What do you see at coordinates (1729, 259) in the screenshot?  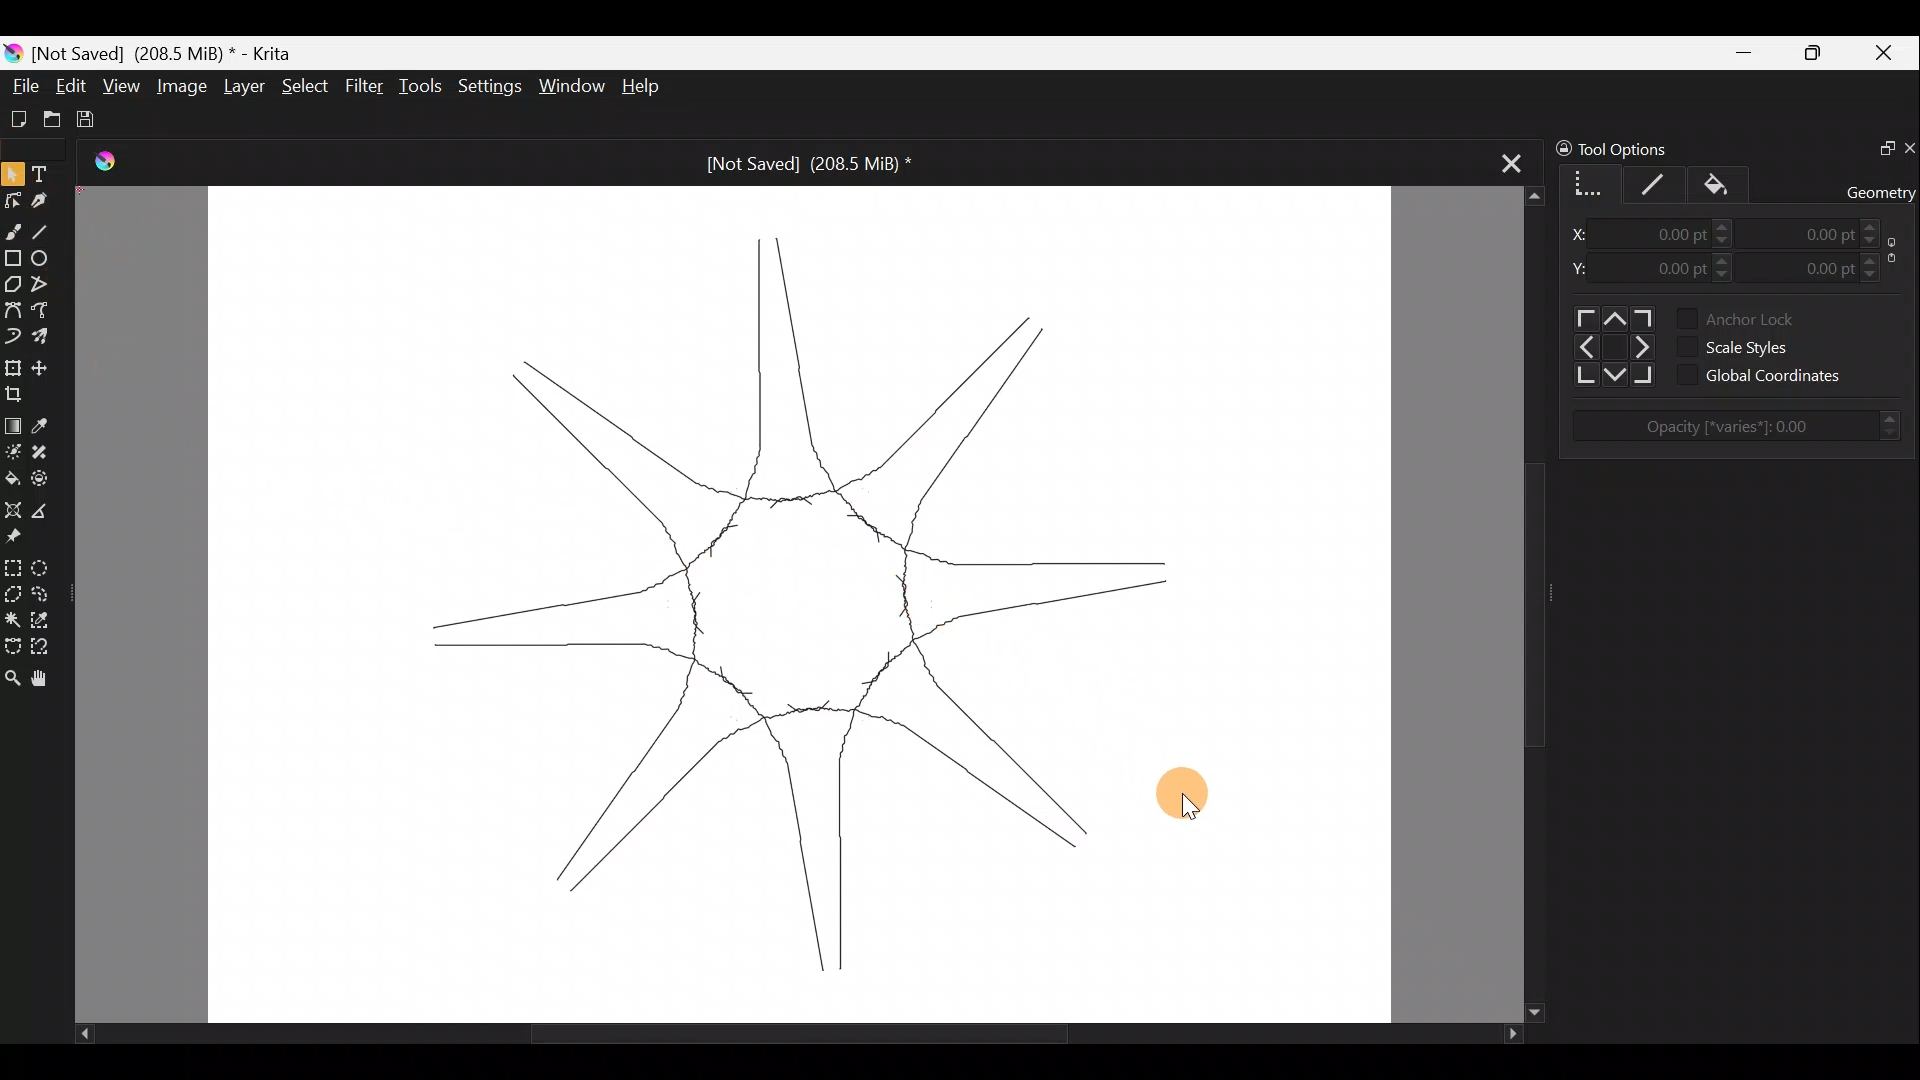 I see `Increase` at bounding box center [1729, 259].